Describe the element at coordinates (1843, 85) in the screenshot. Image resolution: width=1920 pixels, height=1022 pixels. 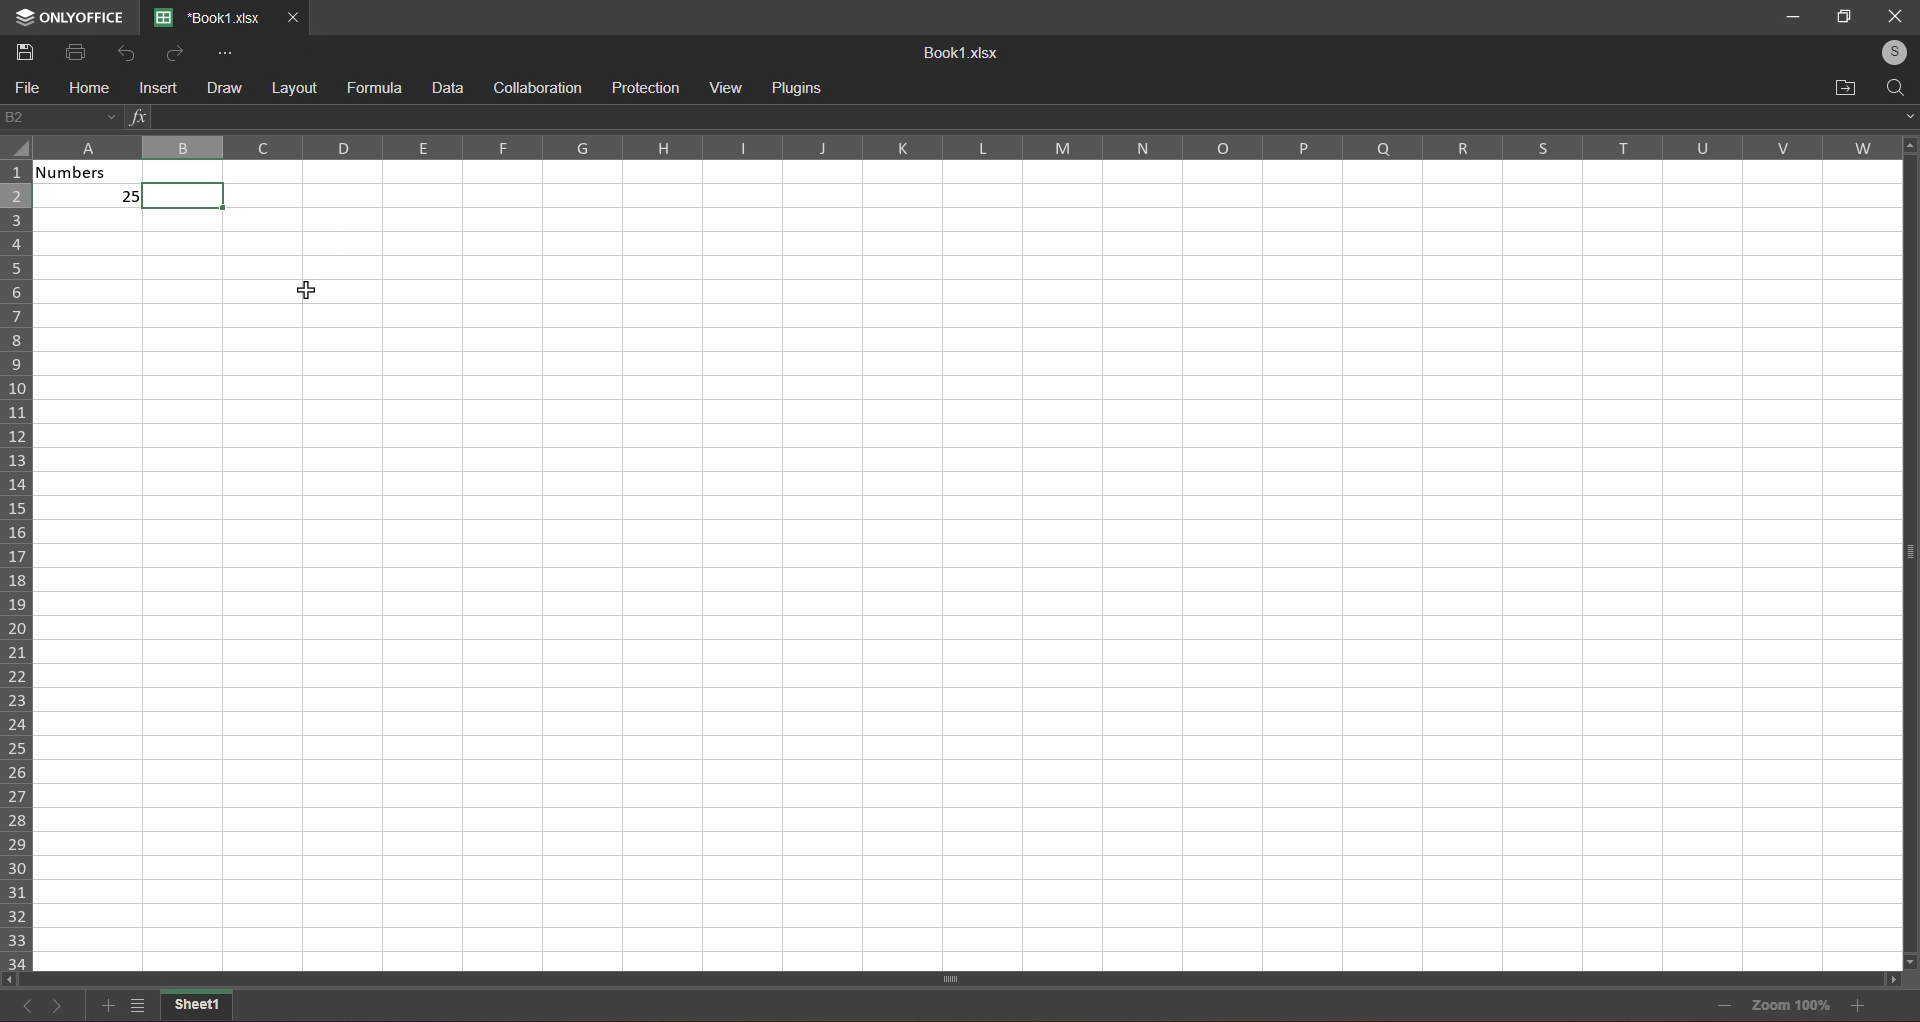
I see `open` at that location.